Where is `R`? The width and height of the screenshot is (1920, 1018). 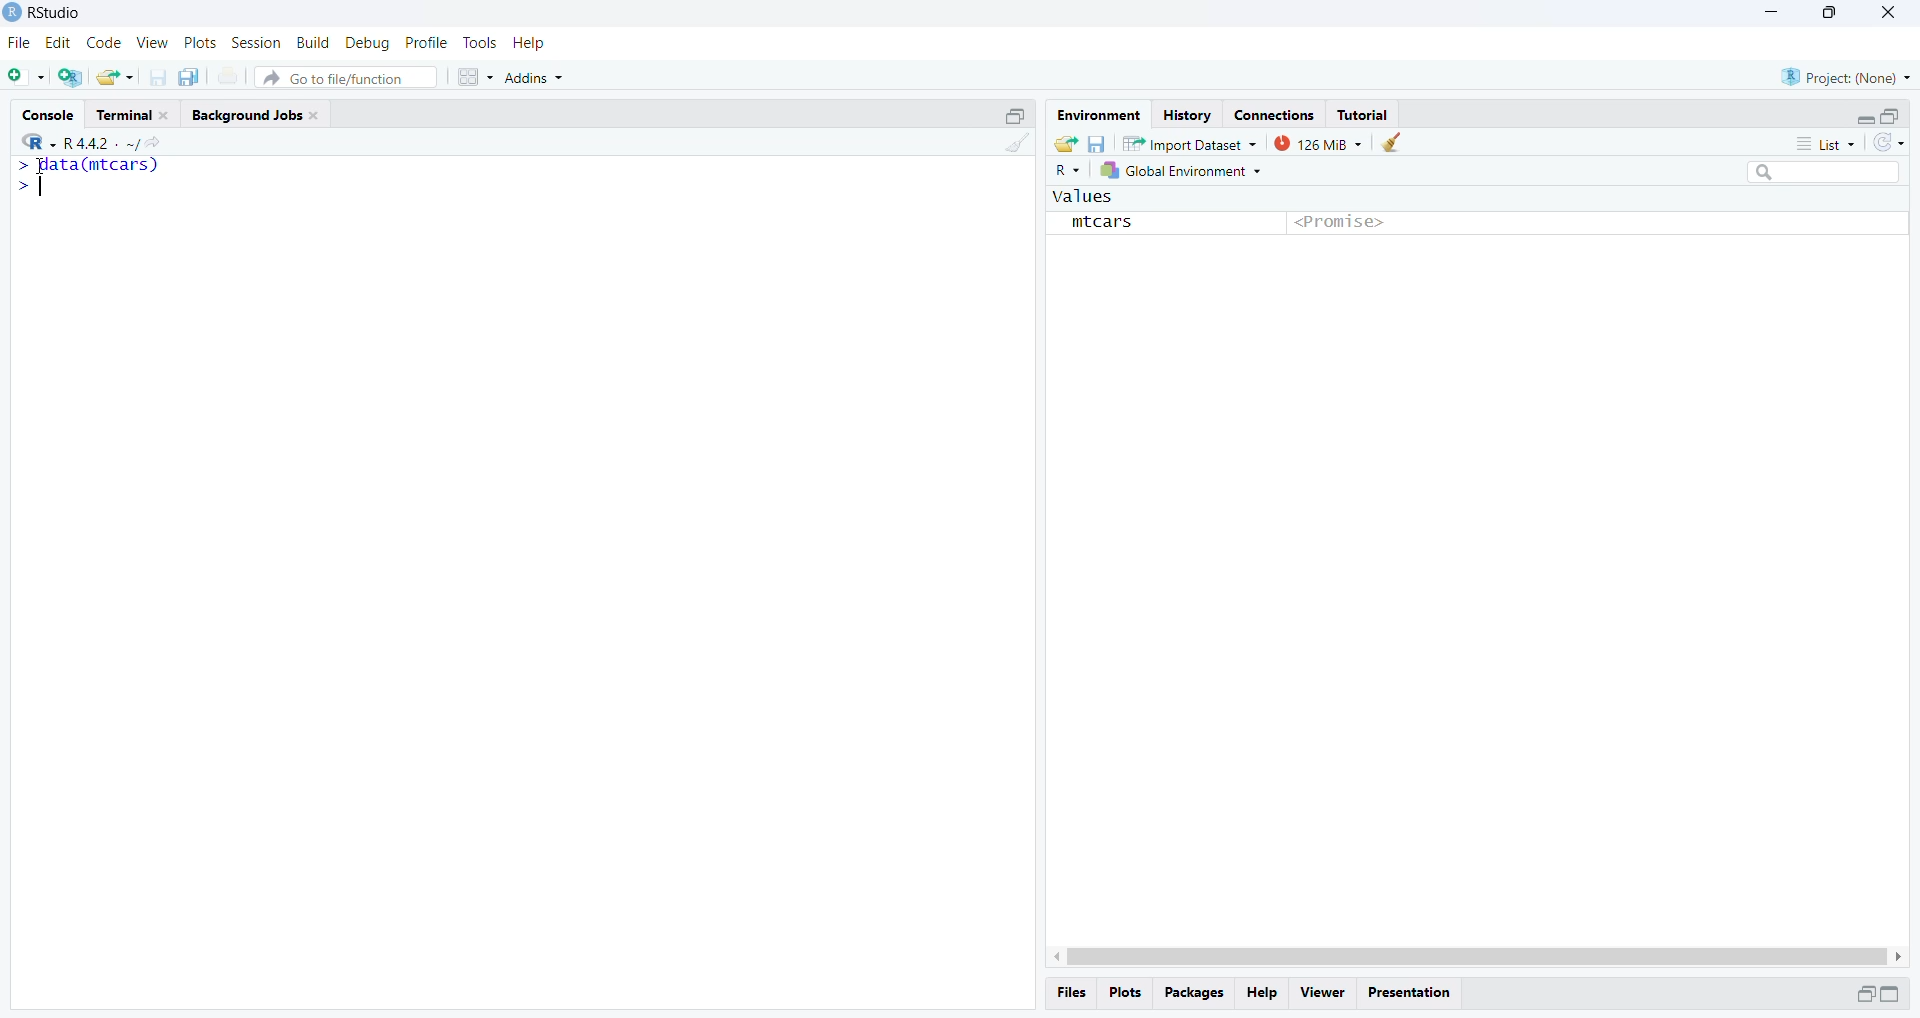 R is located at coordinates (1064, 172).